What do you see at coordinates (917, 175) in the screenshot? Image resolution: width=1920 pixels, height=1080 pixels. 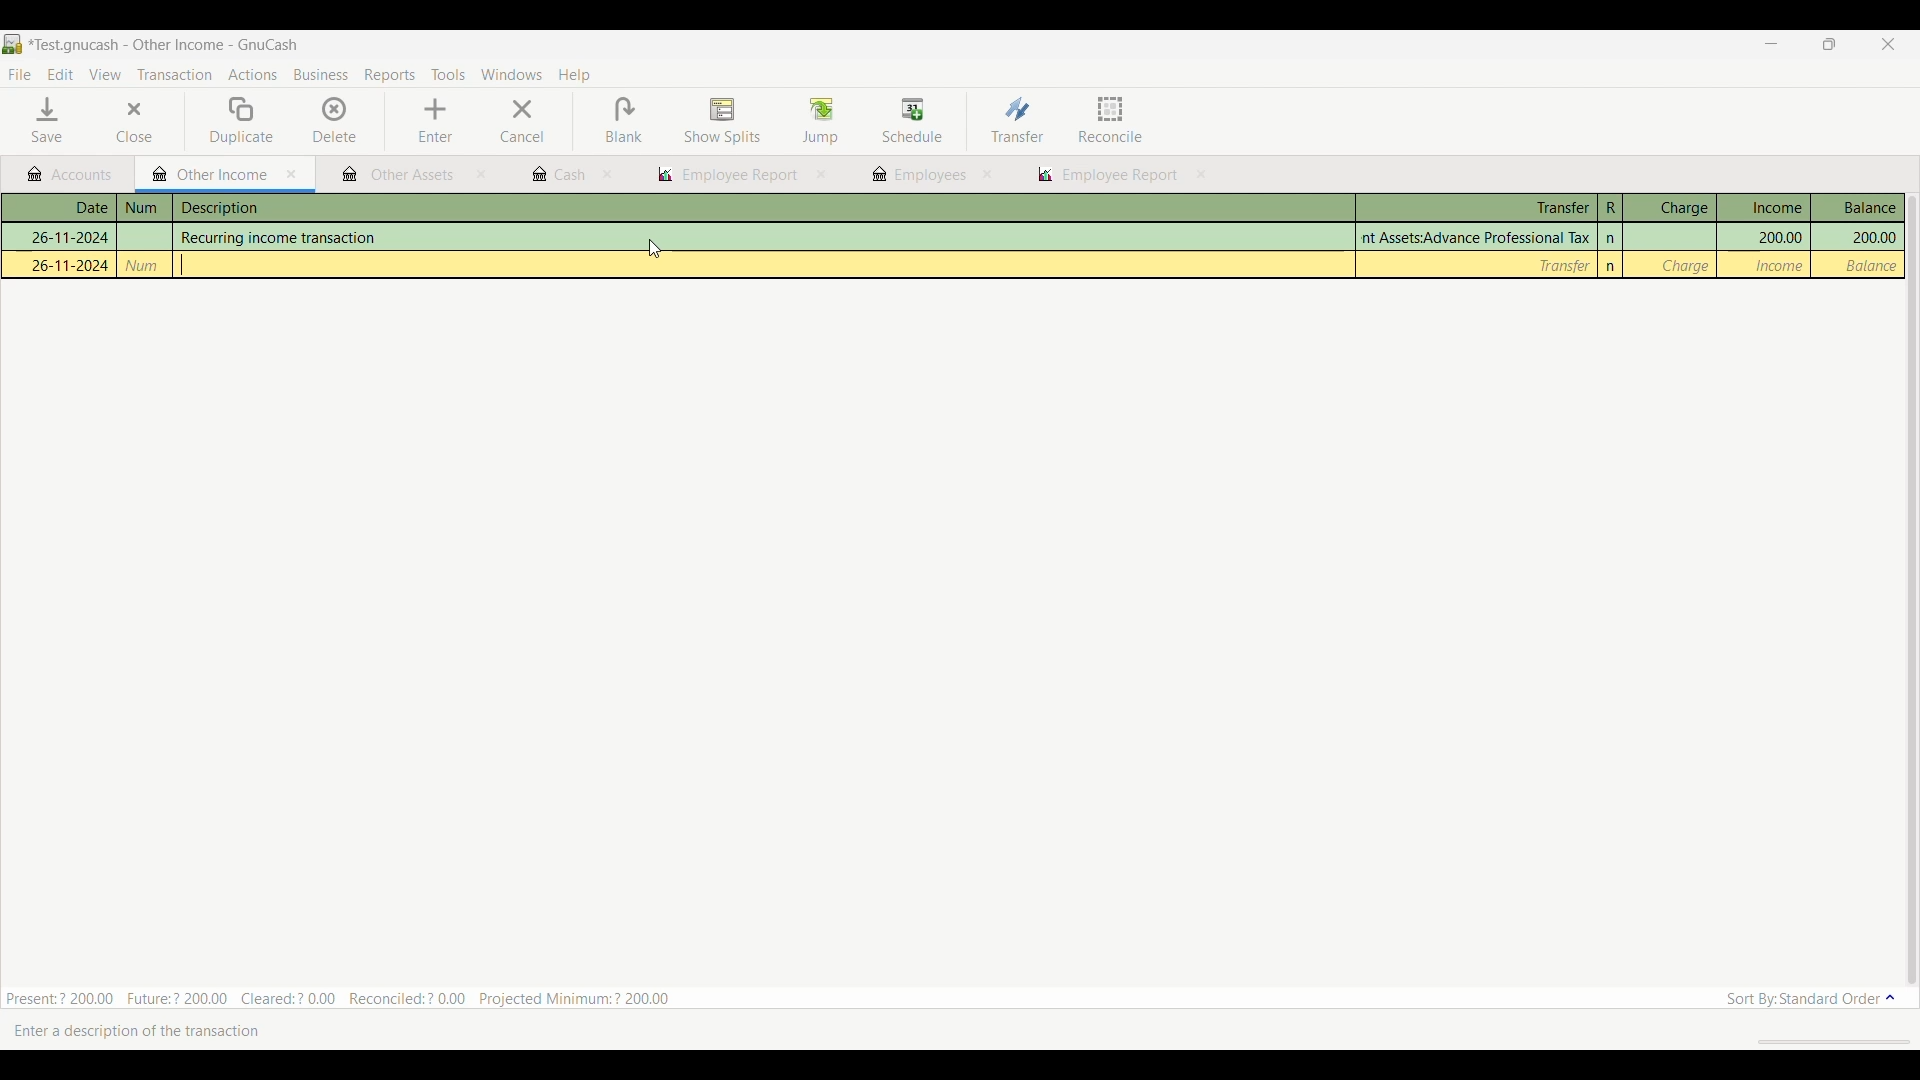 I see `employees` at bounding box center [917, 175].